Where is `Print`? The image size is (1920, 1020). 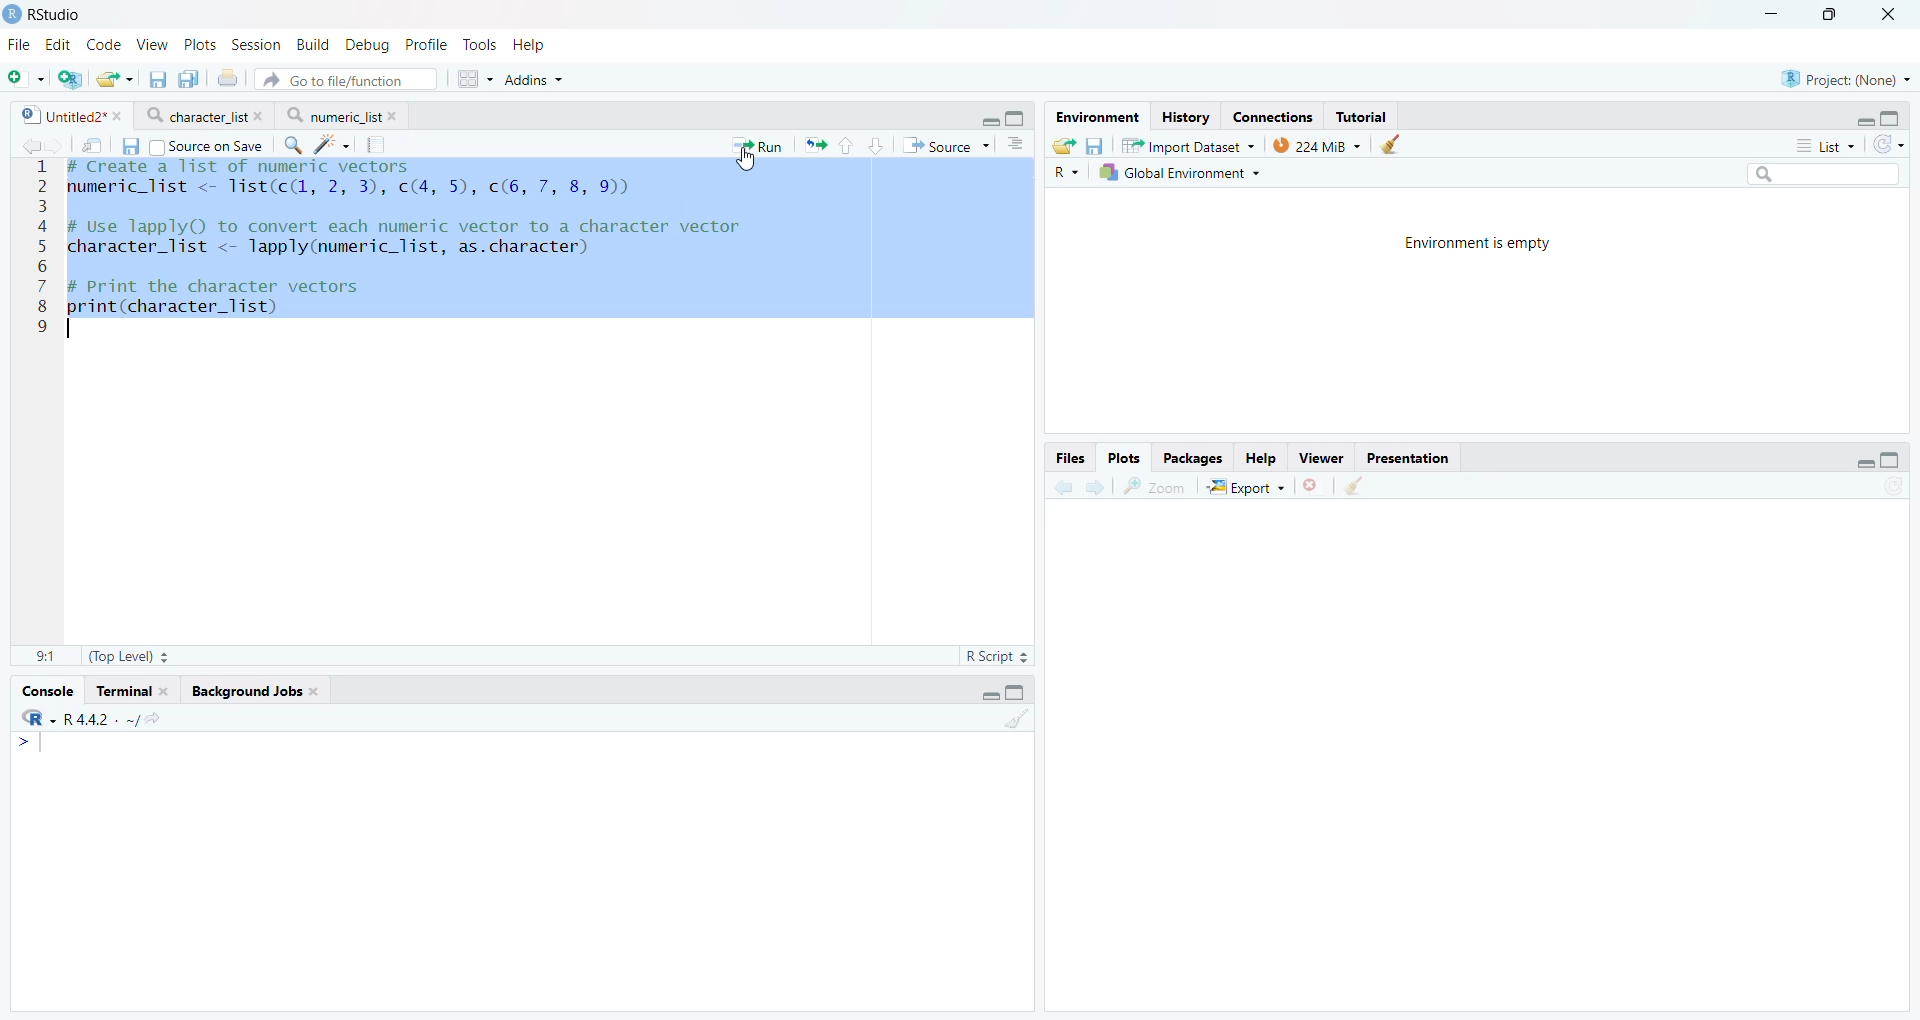
Print is located at coordinates (227, 78).